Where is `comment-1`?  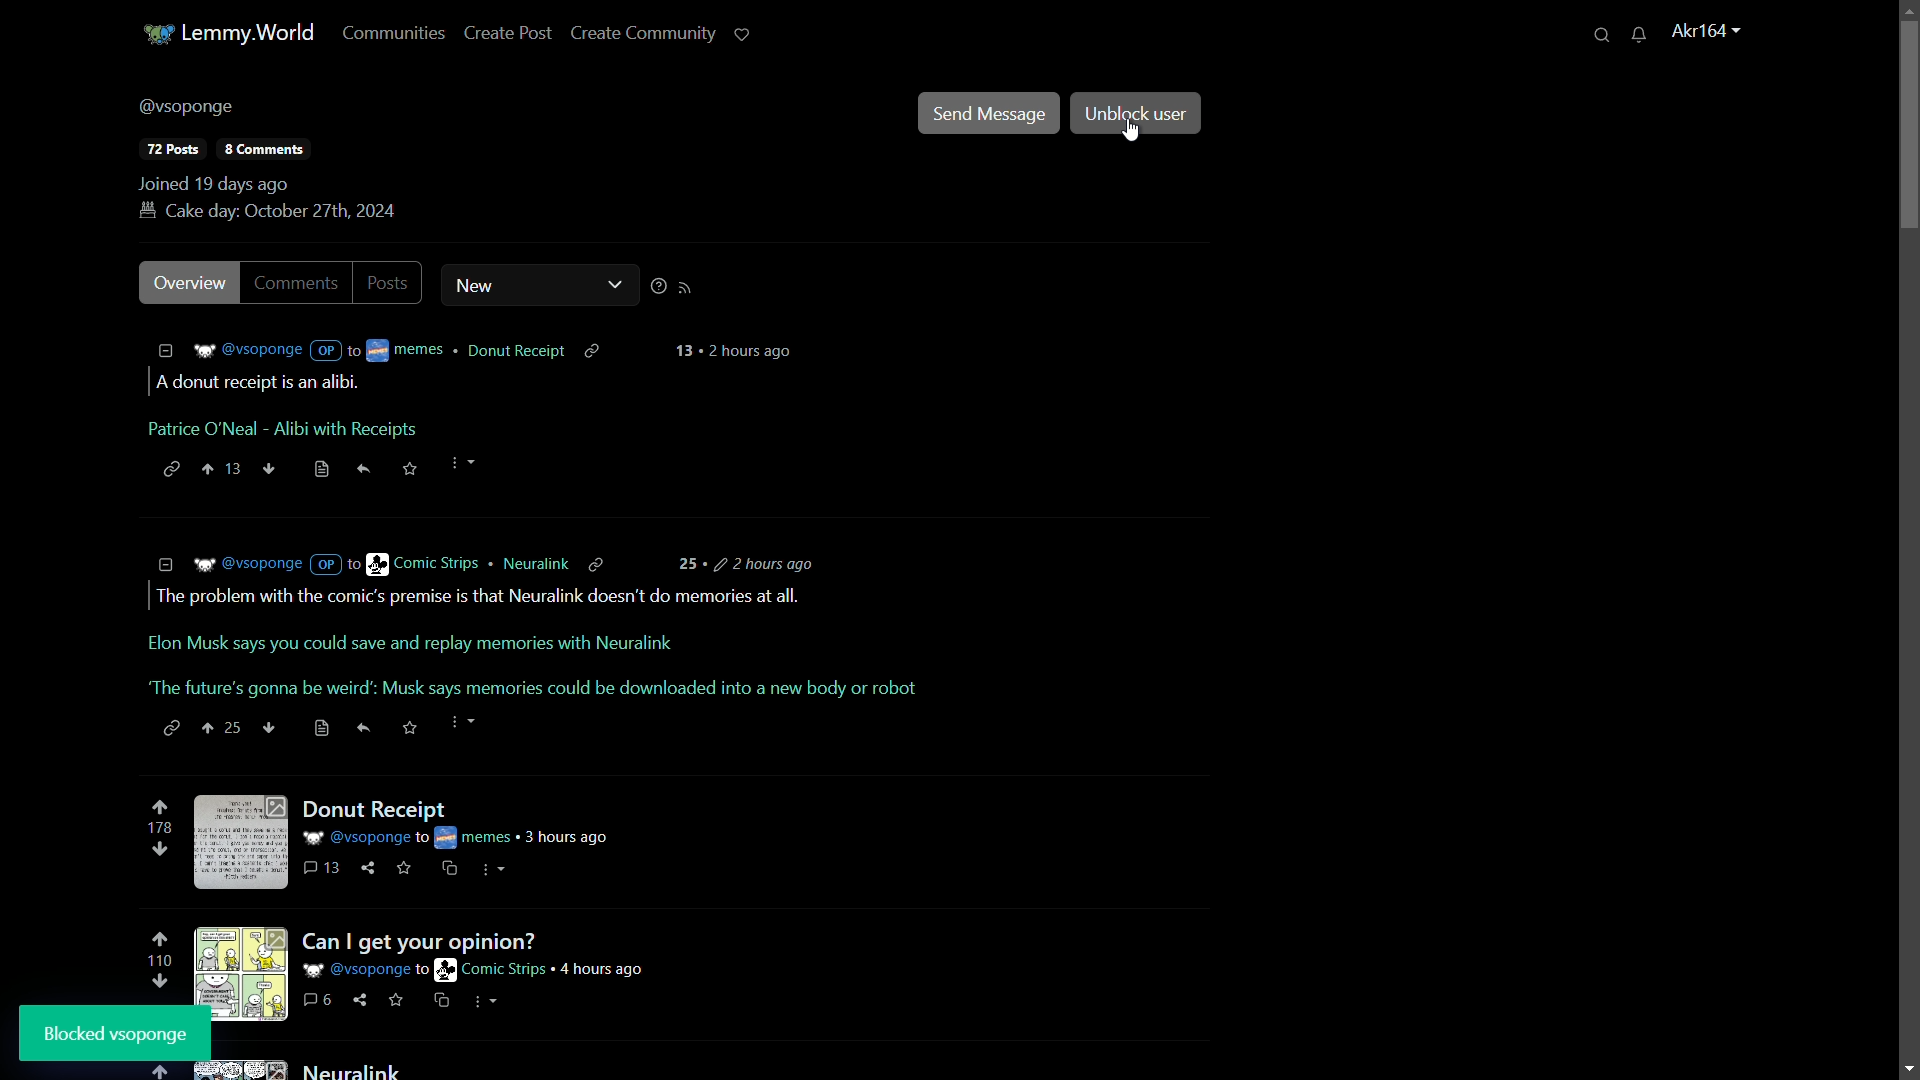 comment-1 is located at coordinates (471, 404).